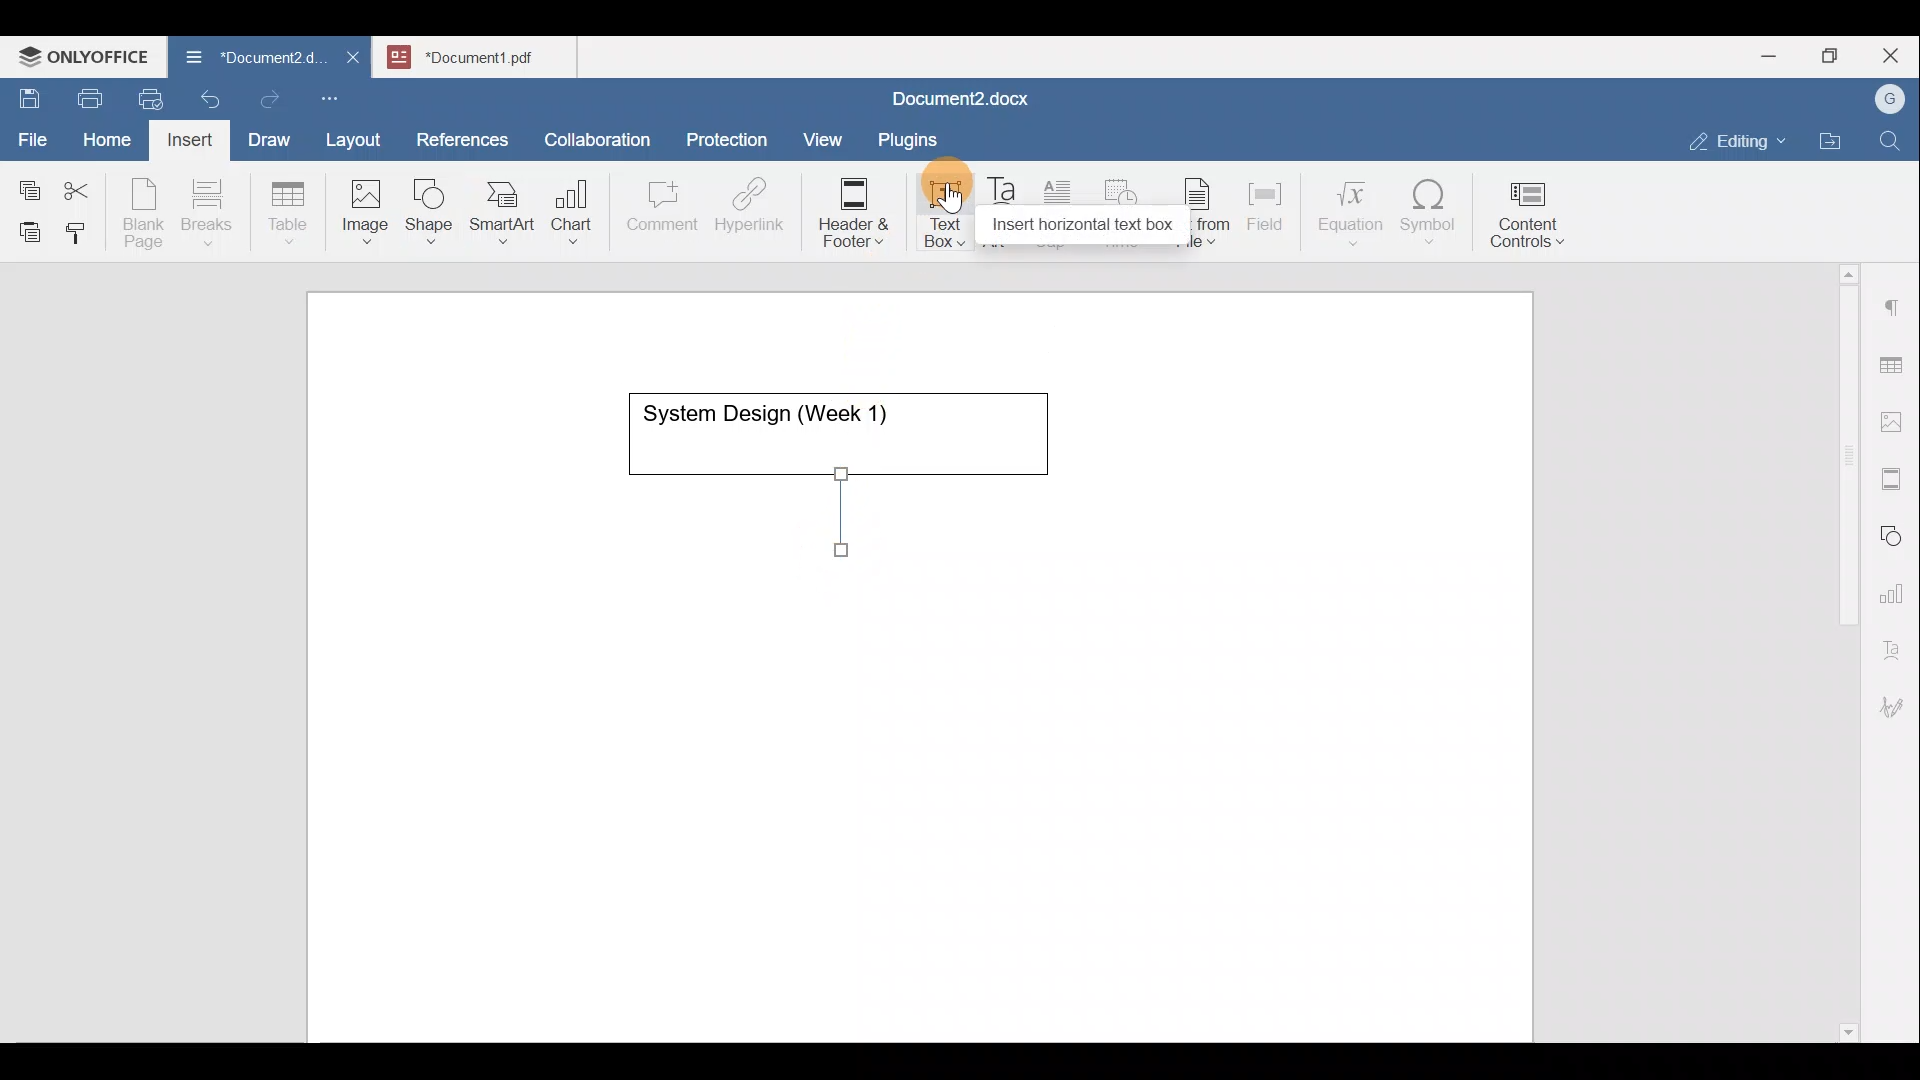  Describe the element at coordinates (354, 59) in the screenshot. I see `Close document` at that location.